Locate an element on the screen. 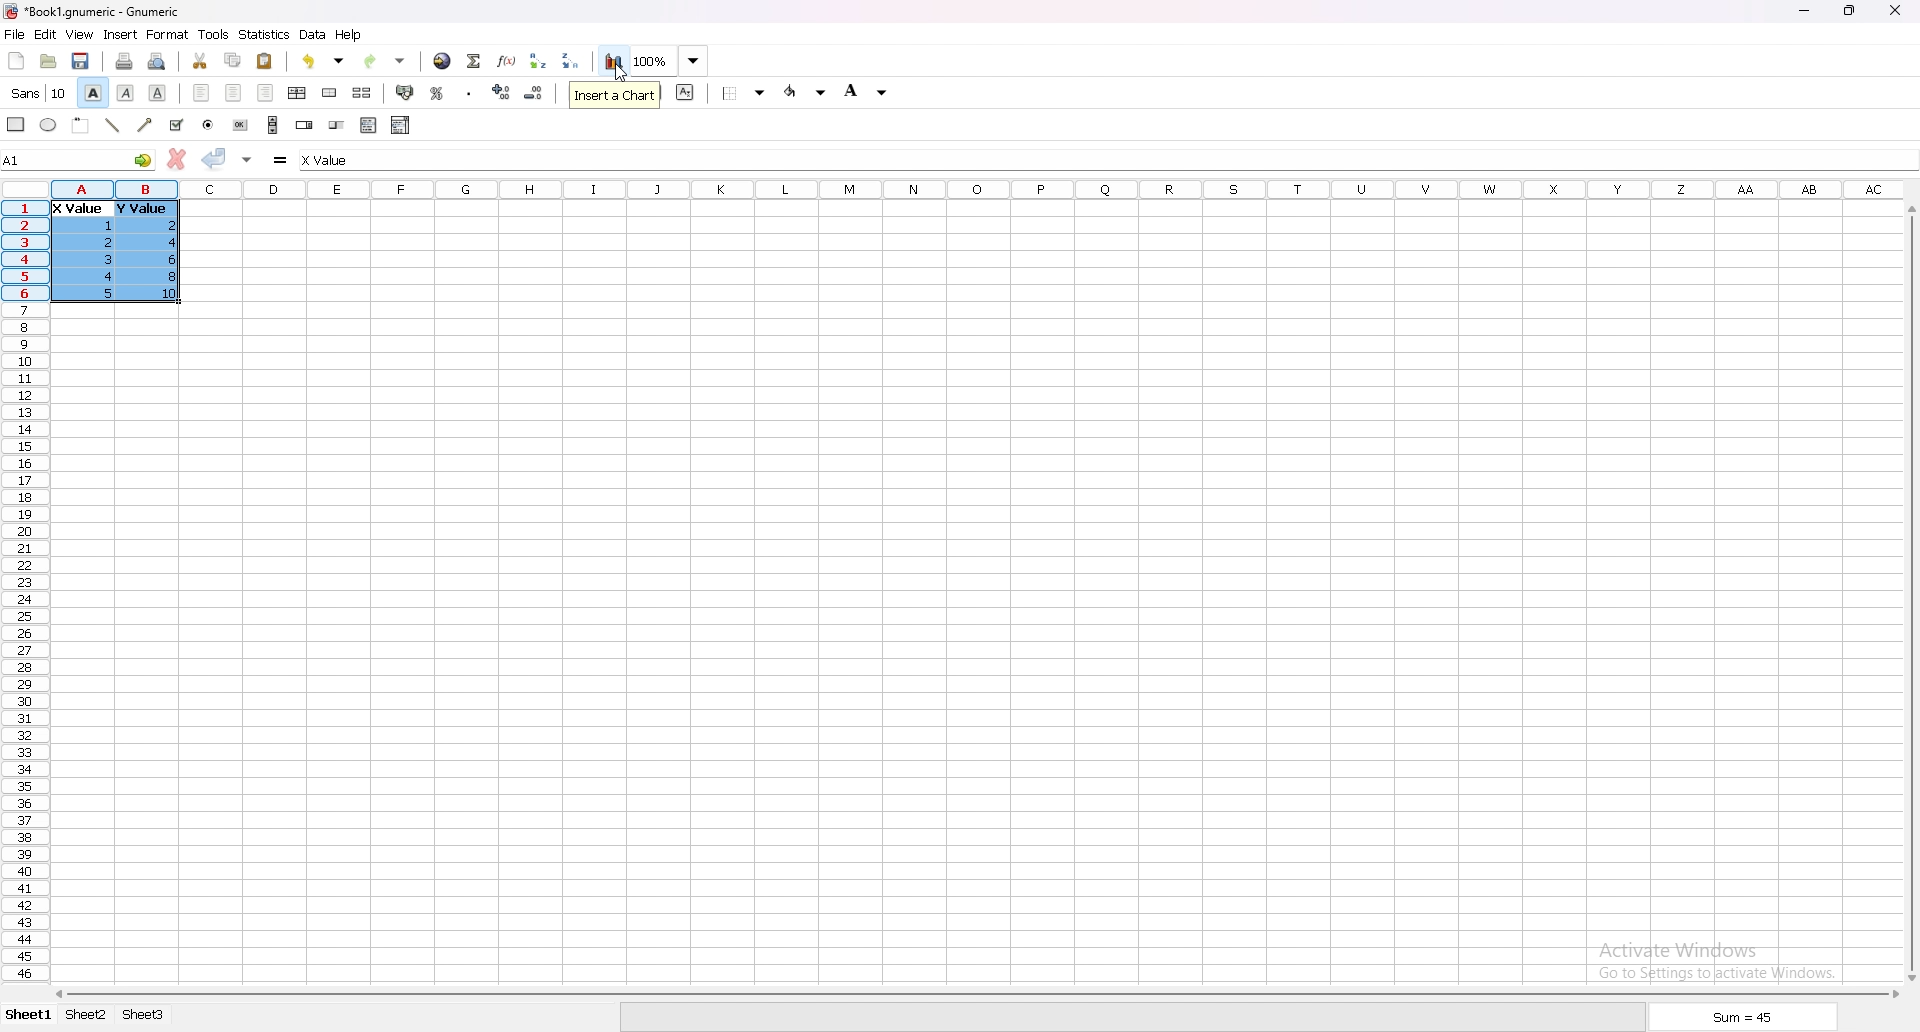 This screenshot has height=1032, width=1920. accounting is located at coordinates (406, 92).